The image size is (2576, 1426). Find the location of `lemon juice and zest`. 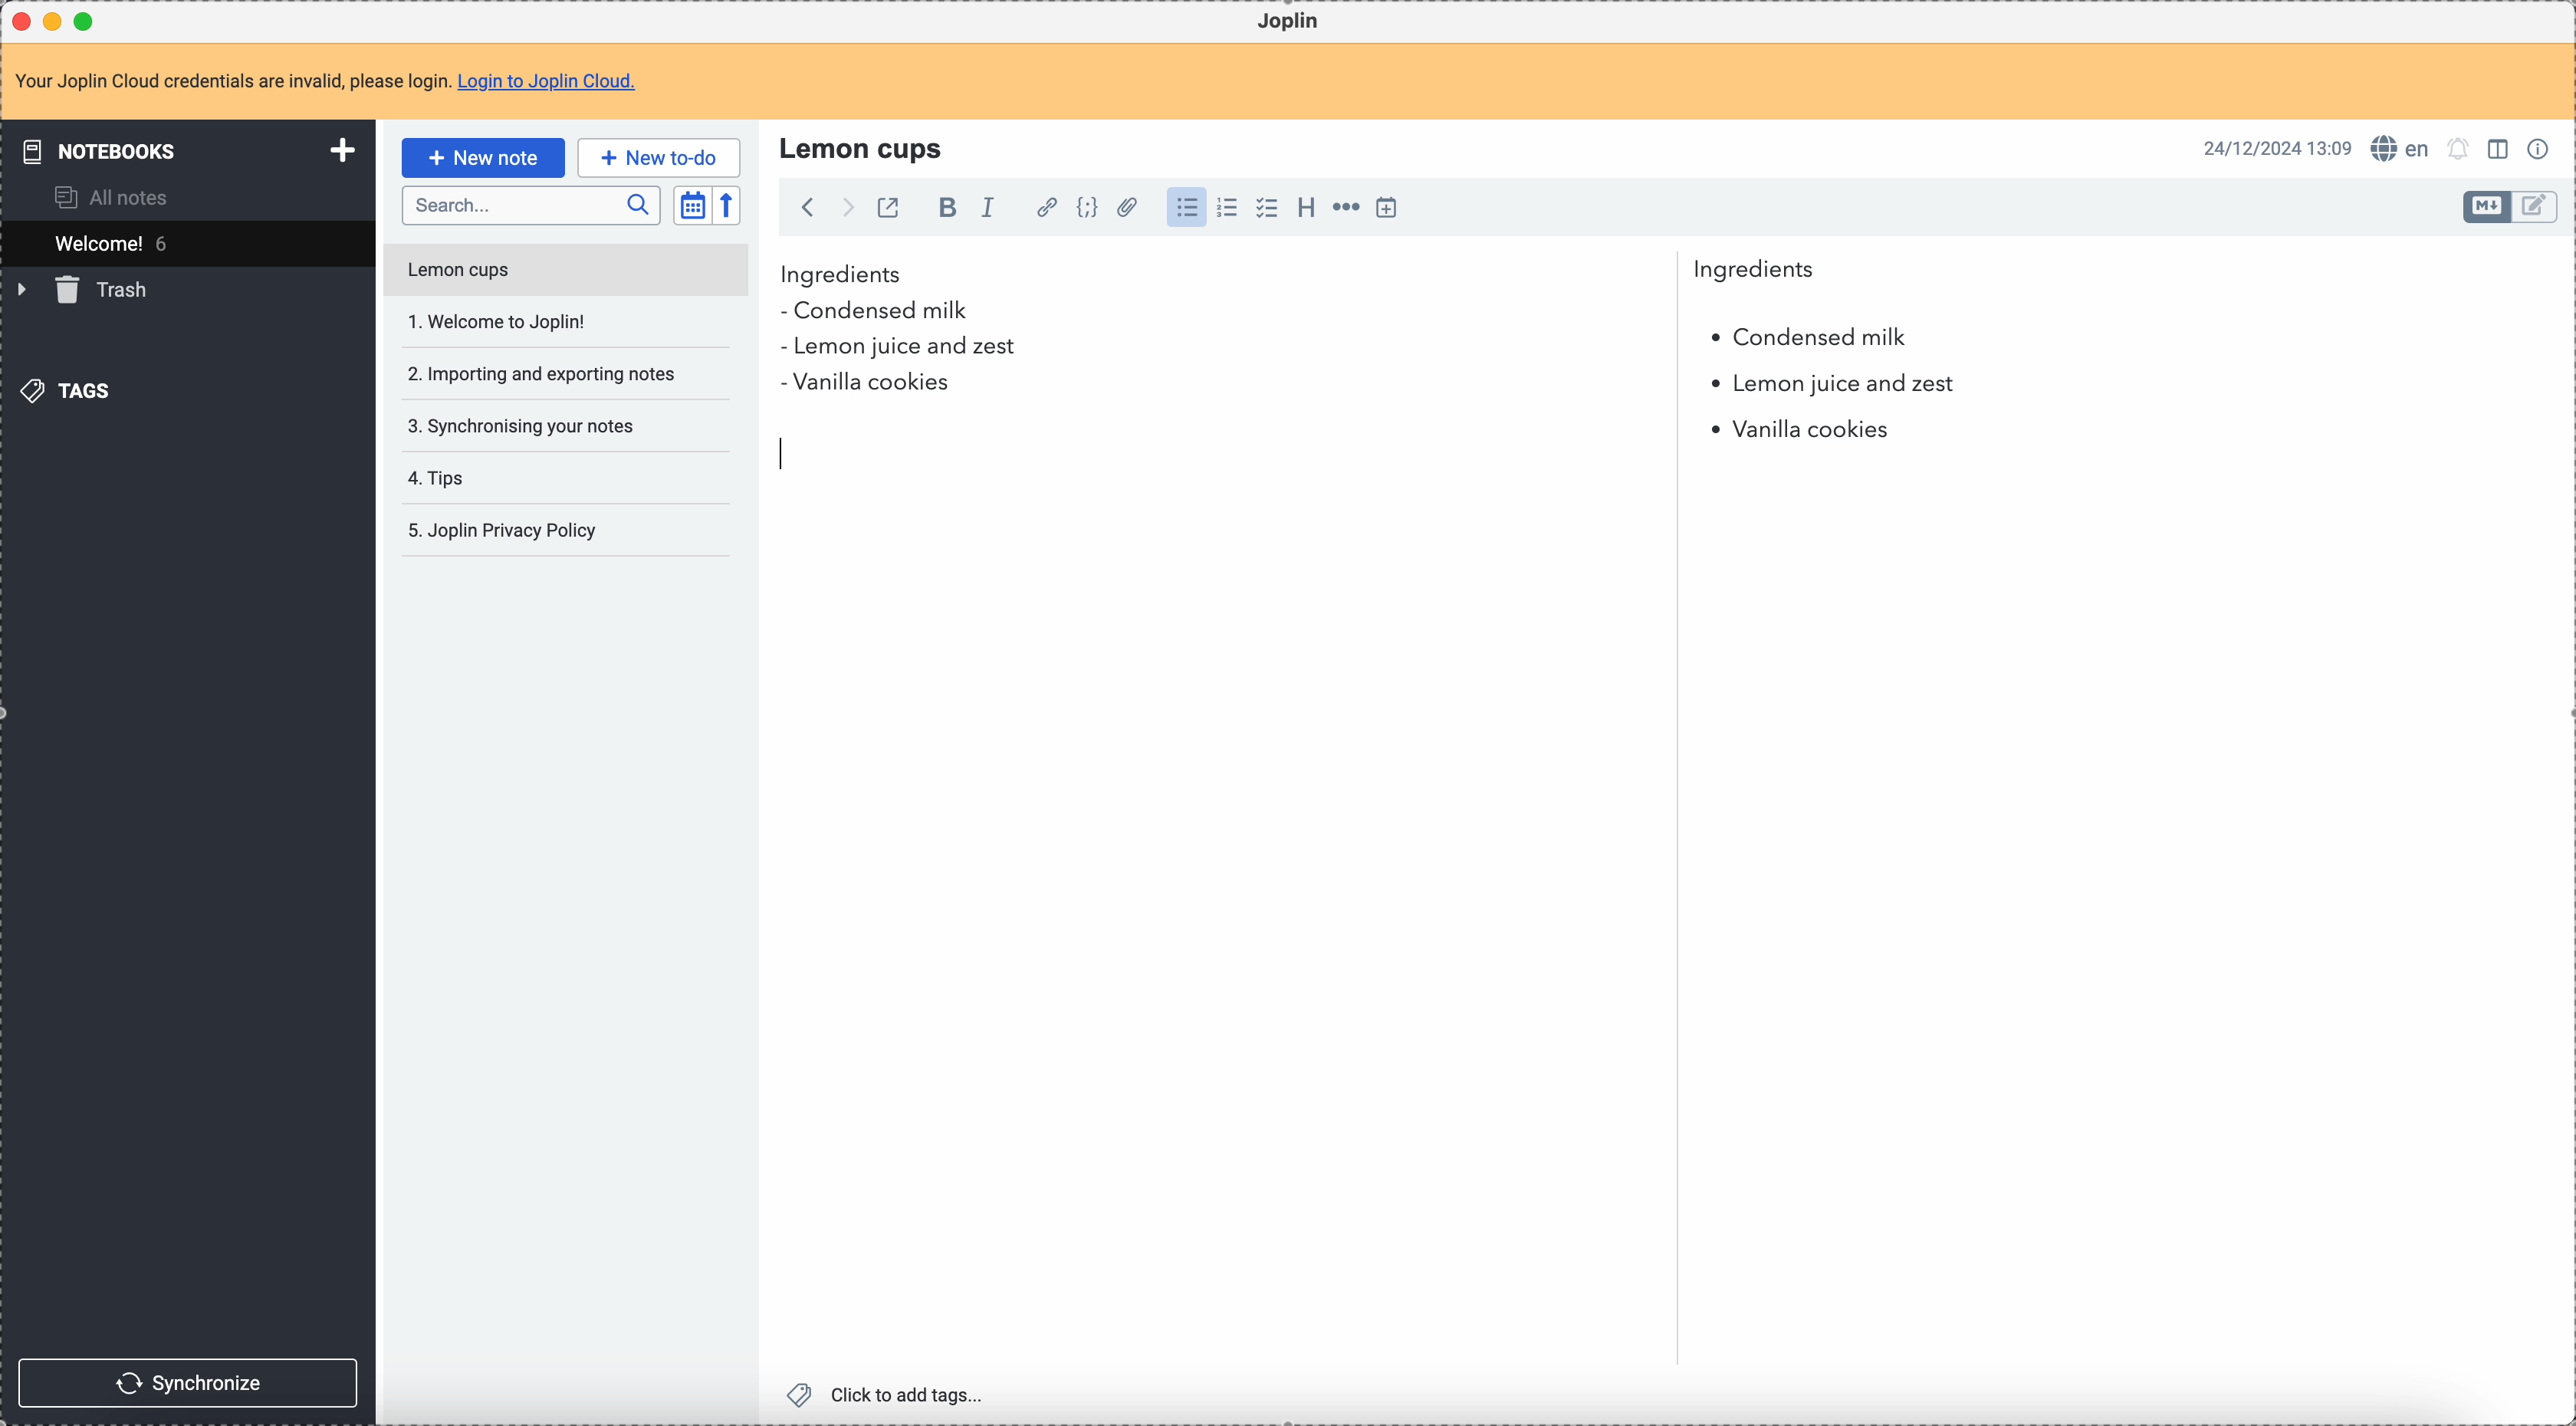

lemon juice and zest is located at coordinates (897, 349).